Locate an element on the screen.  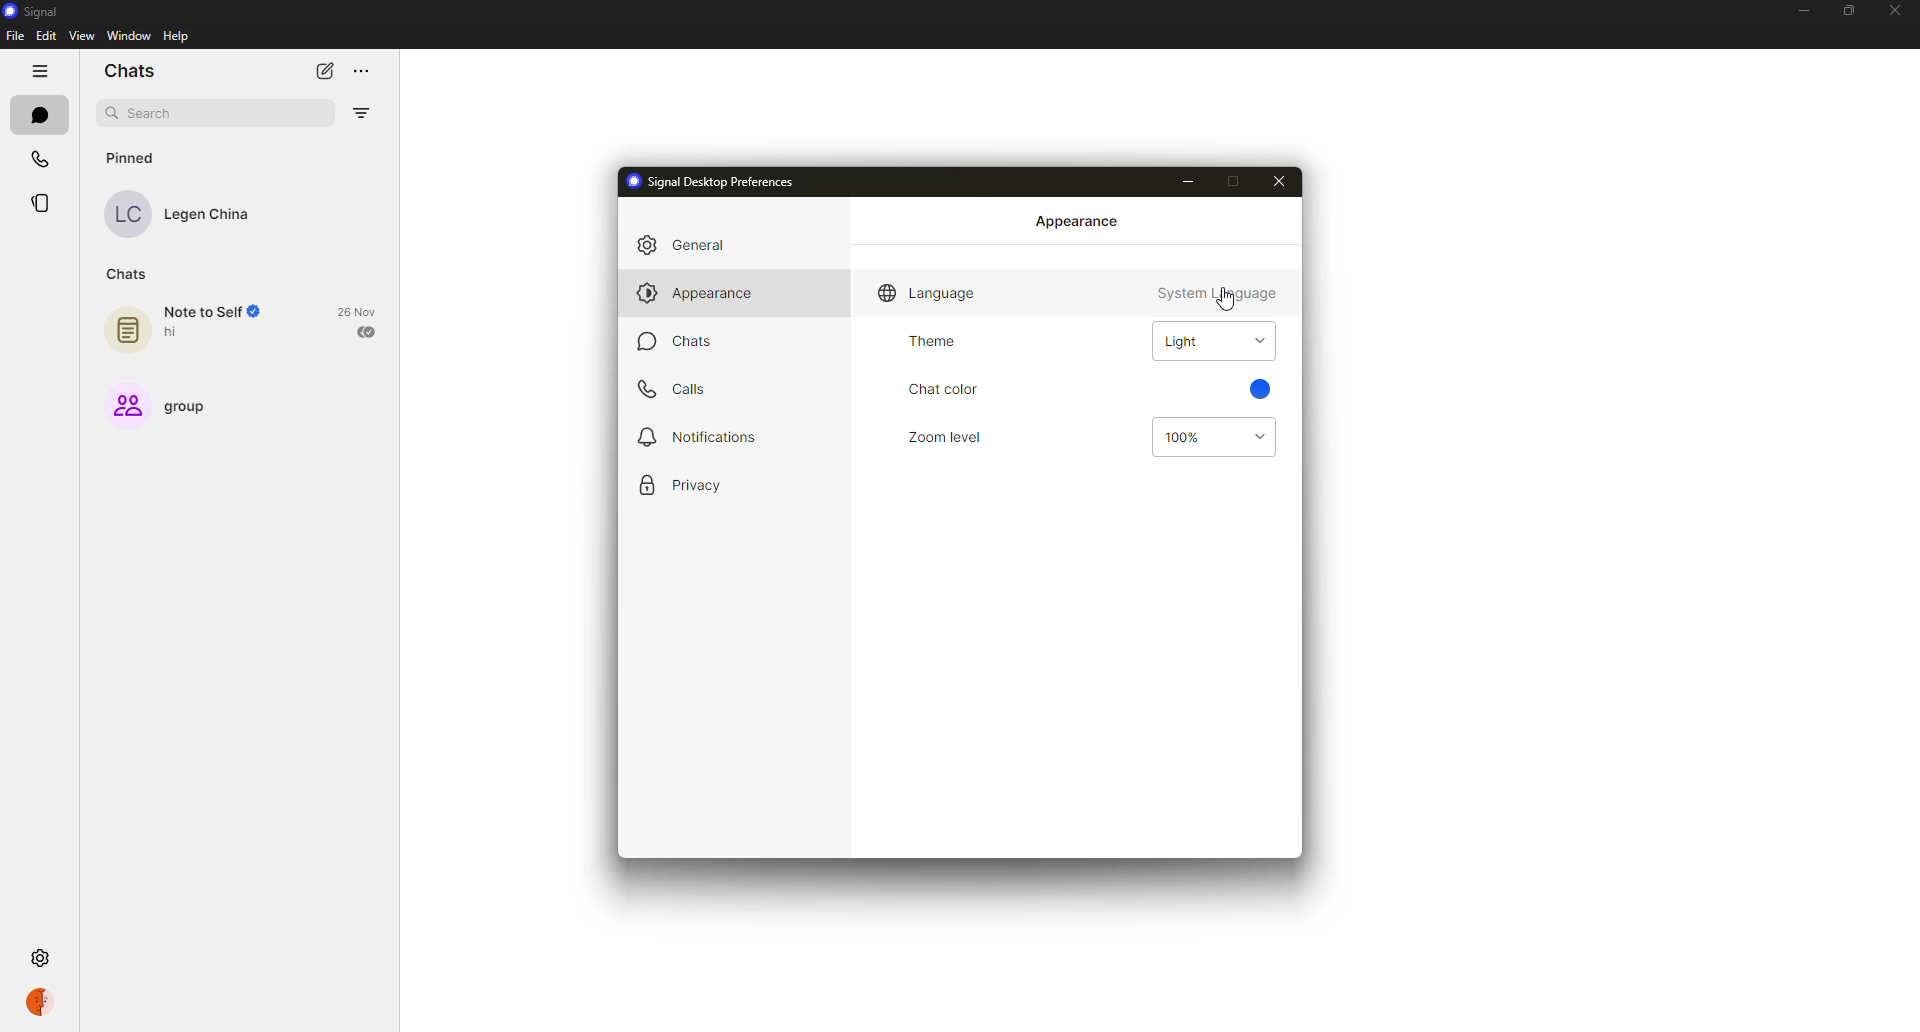
contact is located at coordinates (192, 213).